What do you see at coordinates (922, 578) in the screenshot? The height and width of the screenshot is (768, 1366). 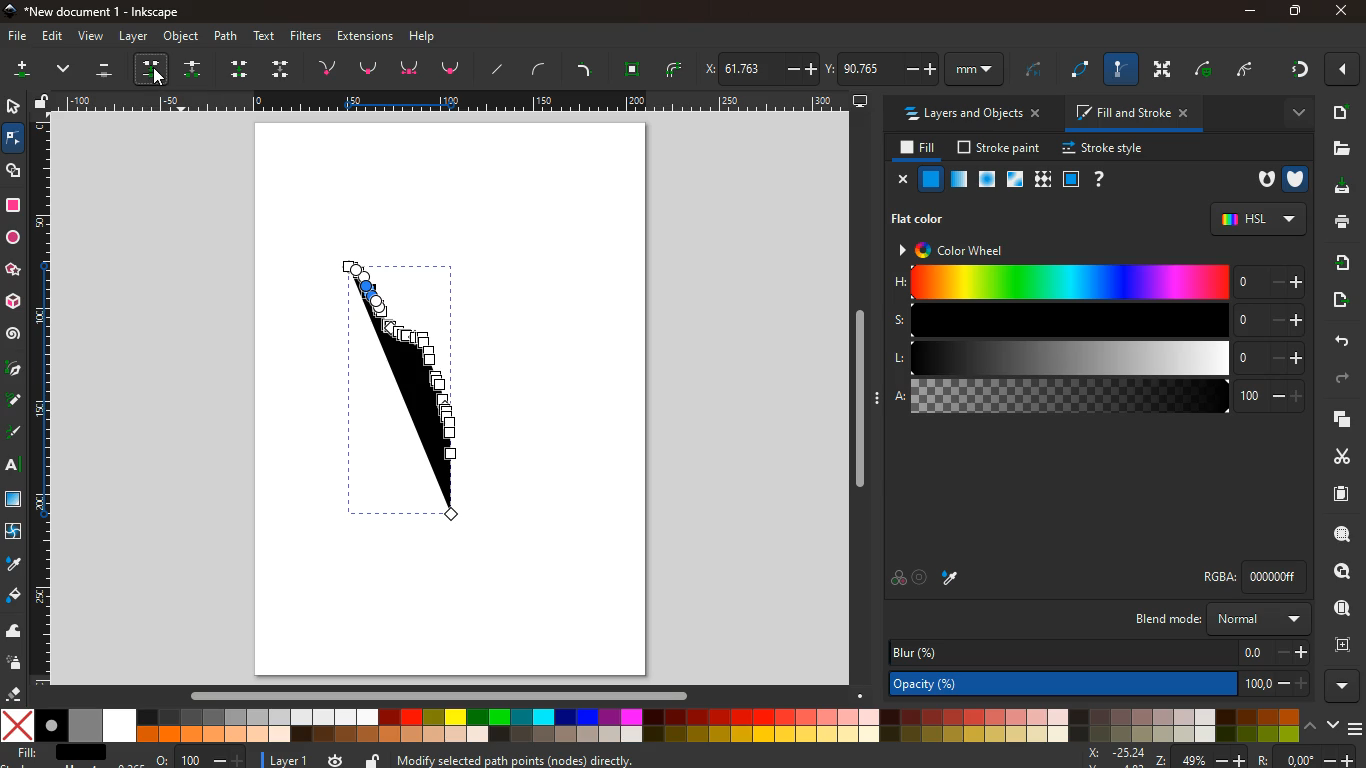 I see `target` at bounding box center [922, 578].